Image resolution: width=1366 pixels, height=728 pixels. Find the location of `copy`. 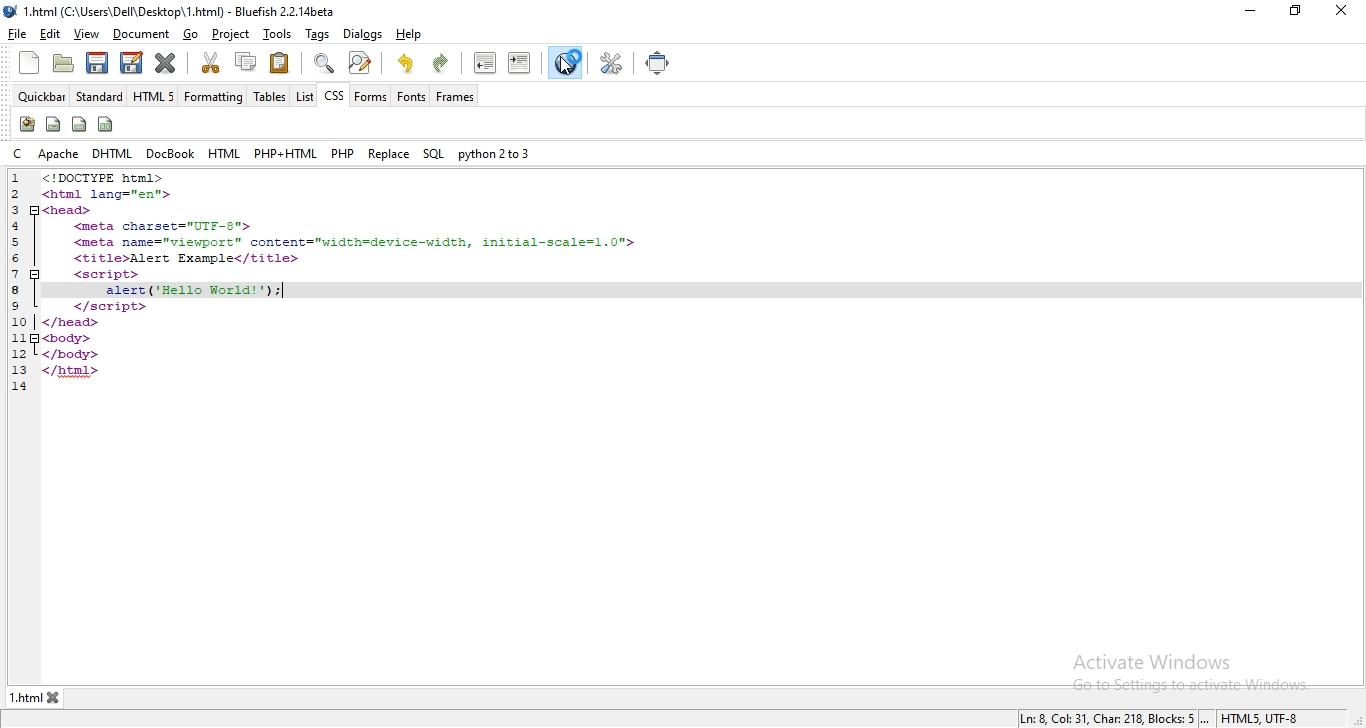

copy is located at coordinates (244, 64).